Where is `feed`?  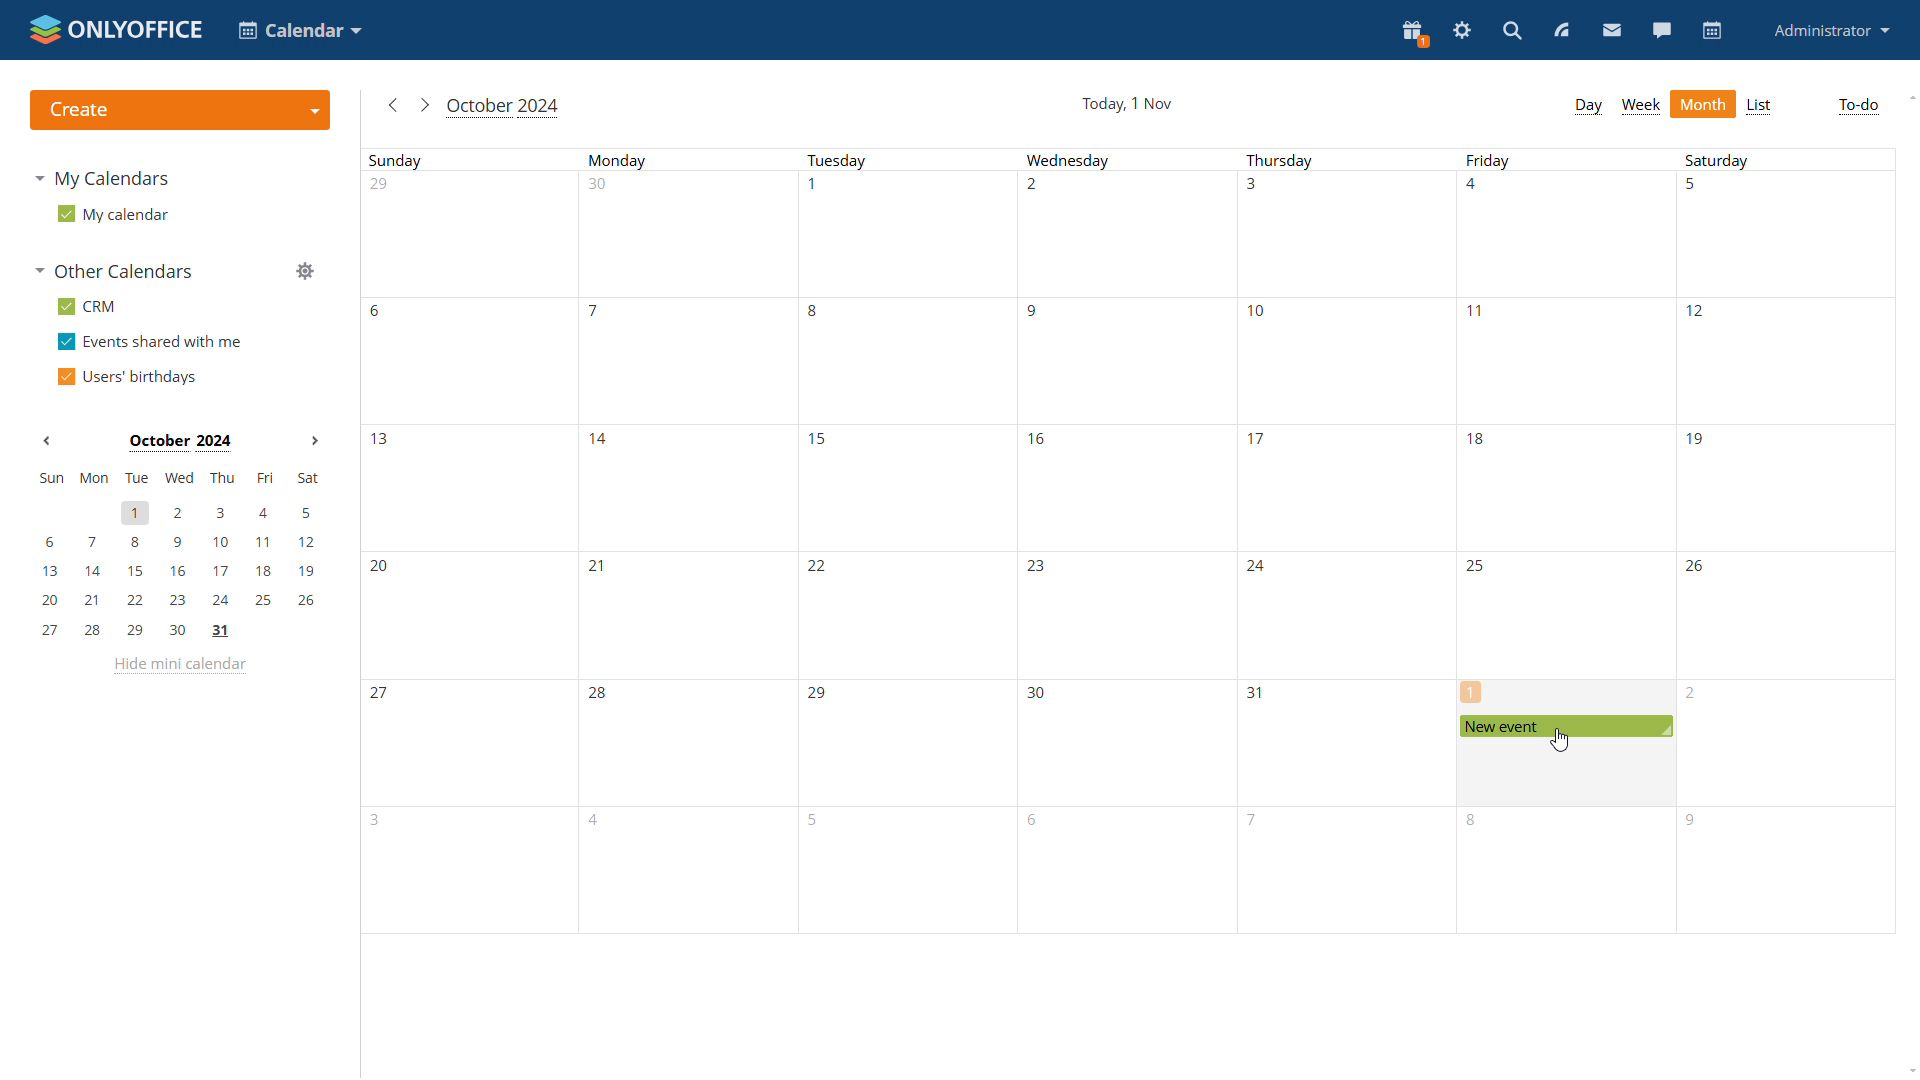
feed is located at coordinates (1562, 31).